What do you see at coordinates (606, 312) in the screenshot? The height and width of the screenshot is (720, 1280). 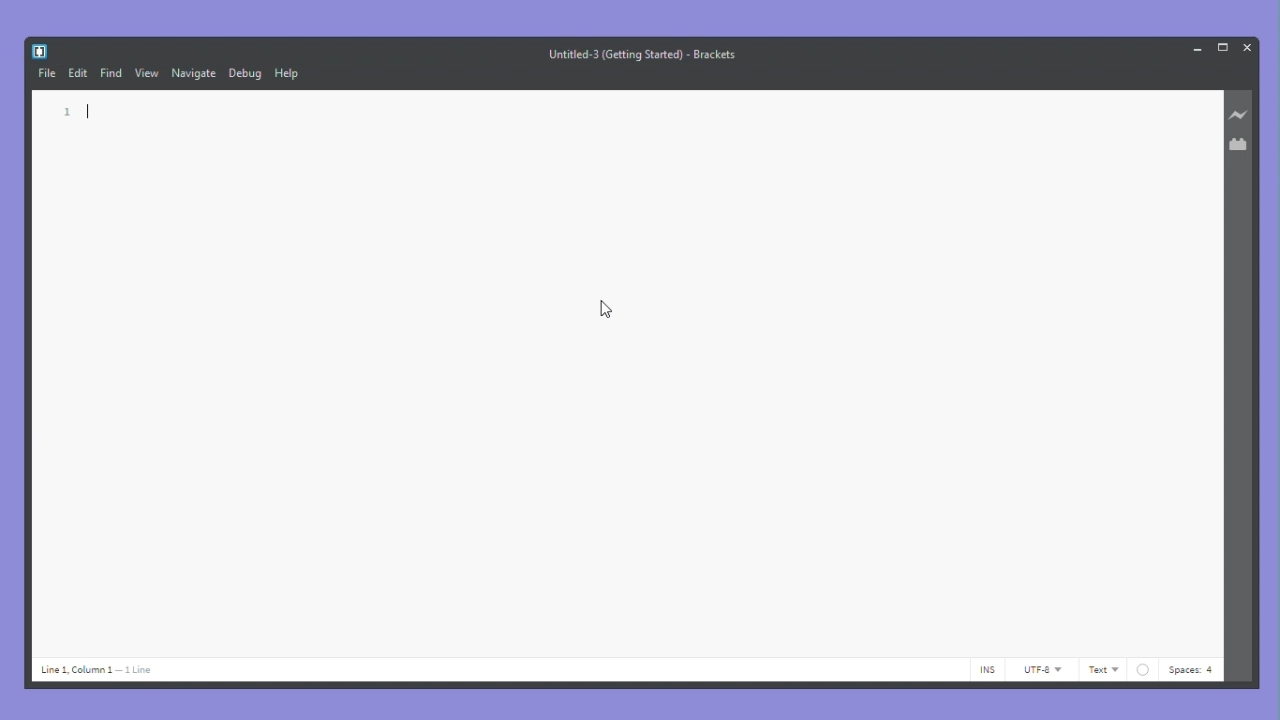 I see `cursor` at bounding box center [606, 312].